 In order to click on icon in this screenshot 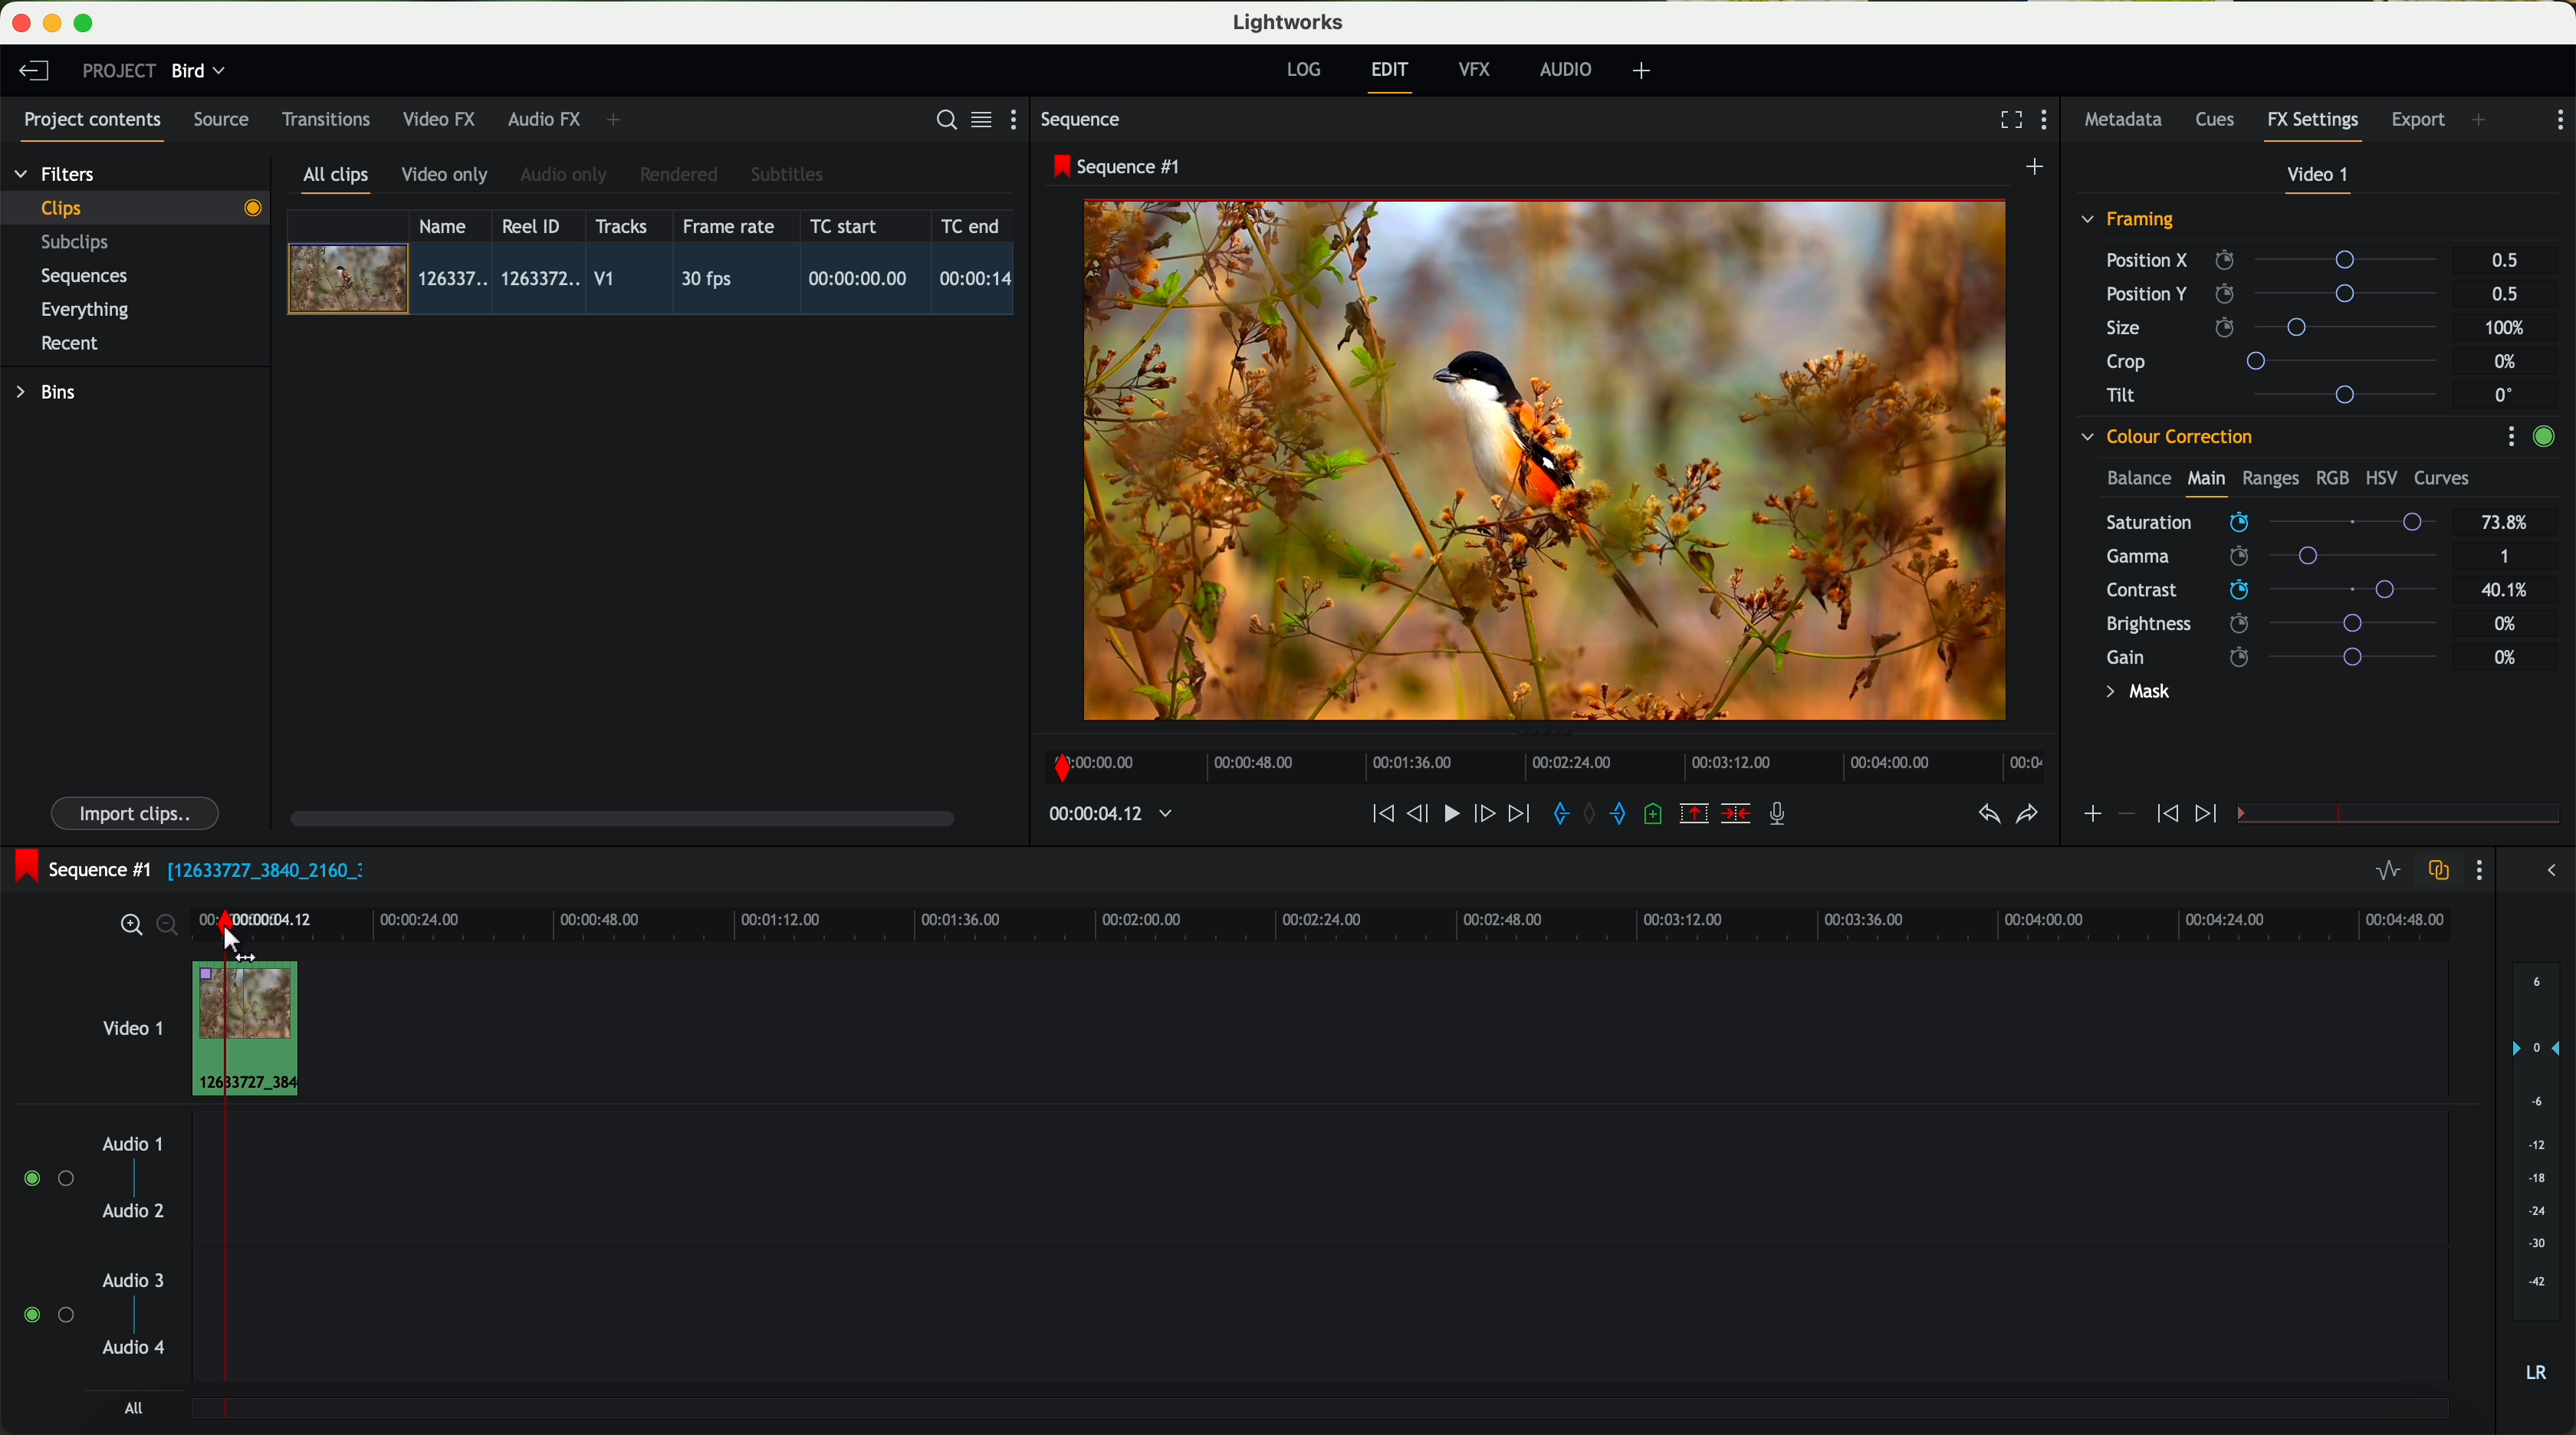, I will do `click(2209, 815)`.